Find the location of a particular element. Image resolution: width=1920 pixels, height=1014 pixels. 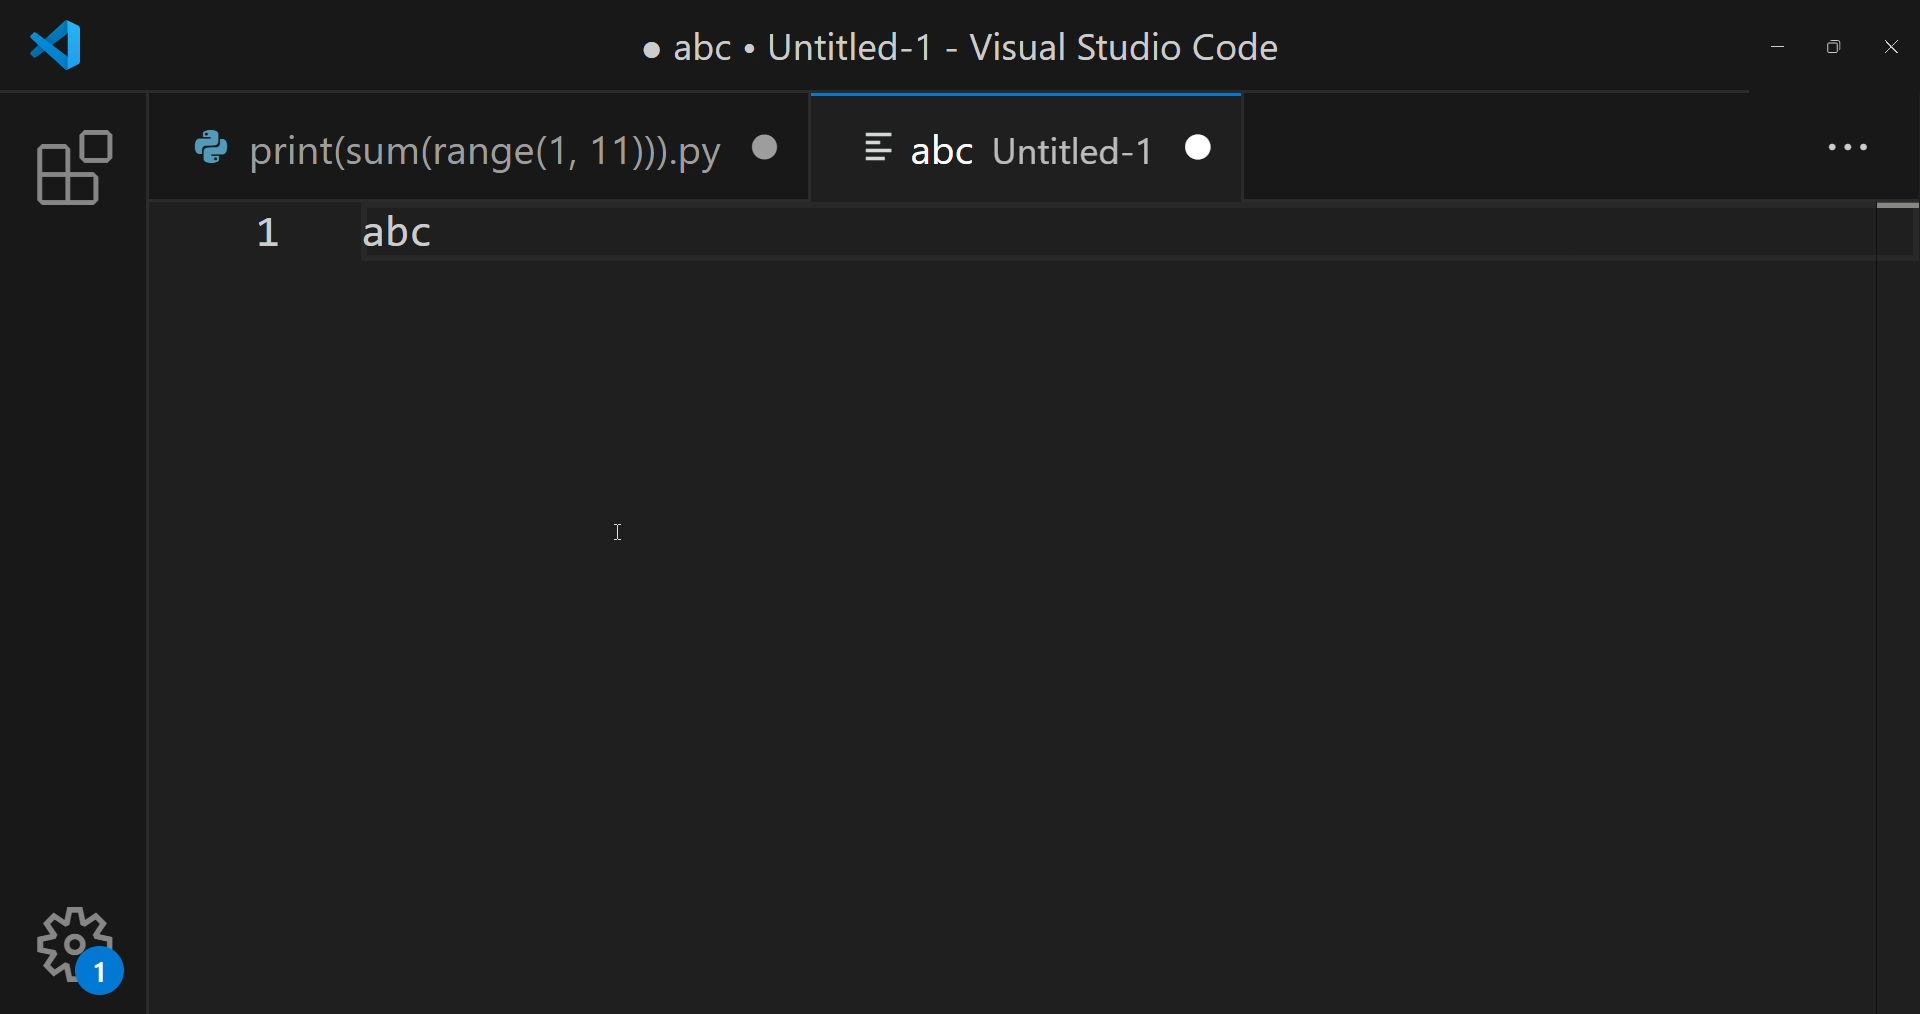

1 is located at coordinates (269, 233).